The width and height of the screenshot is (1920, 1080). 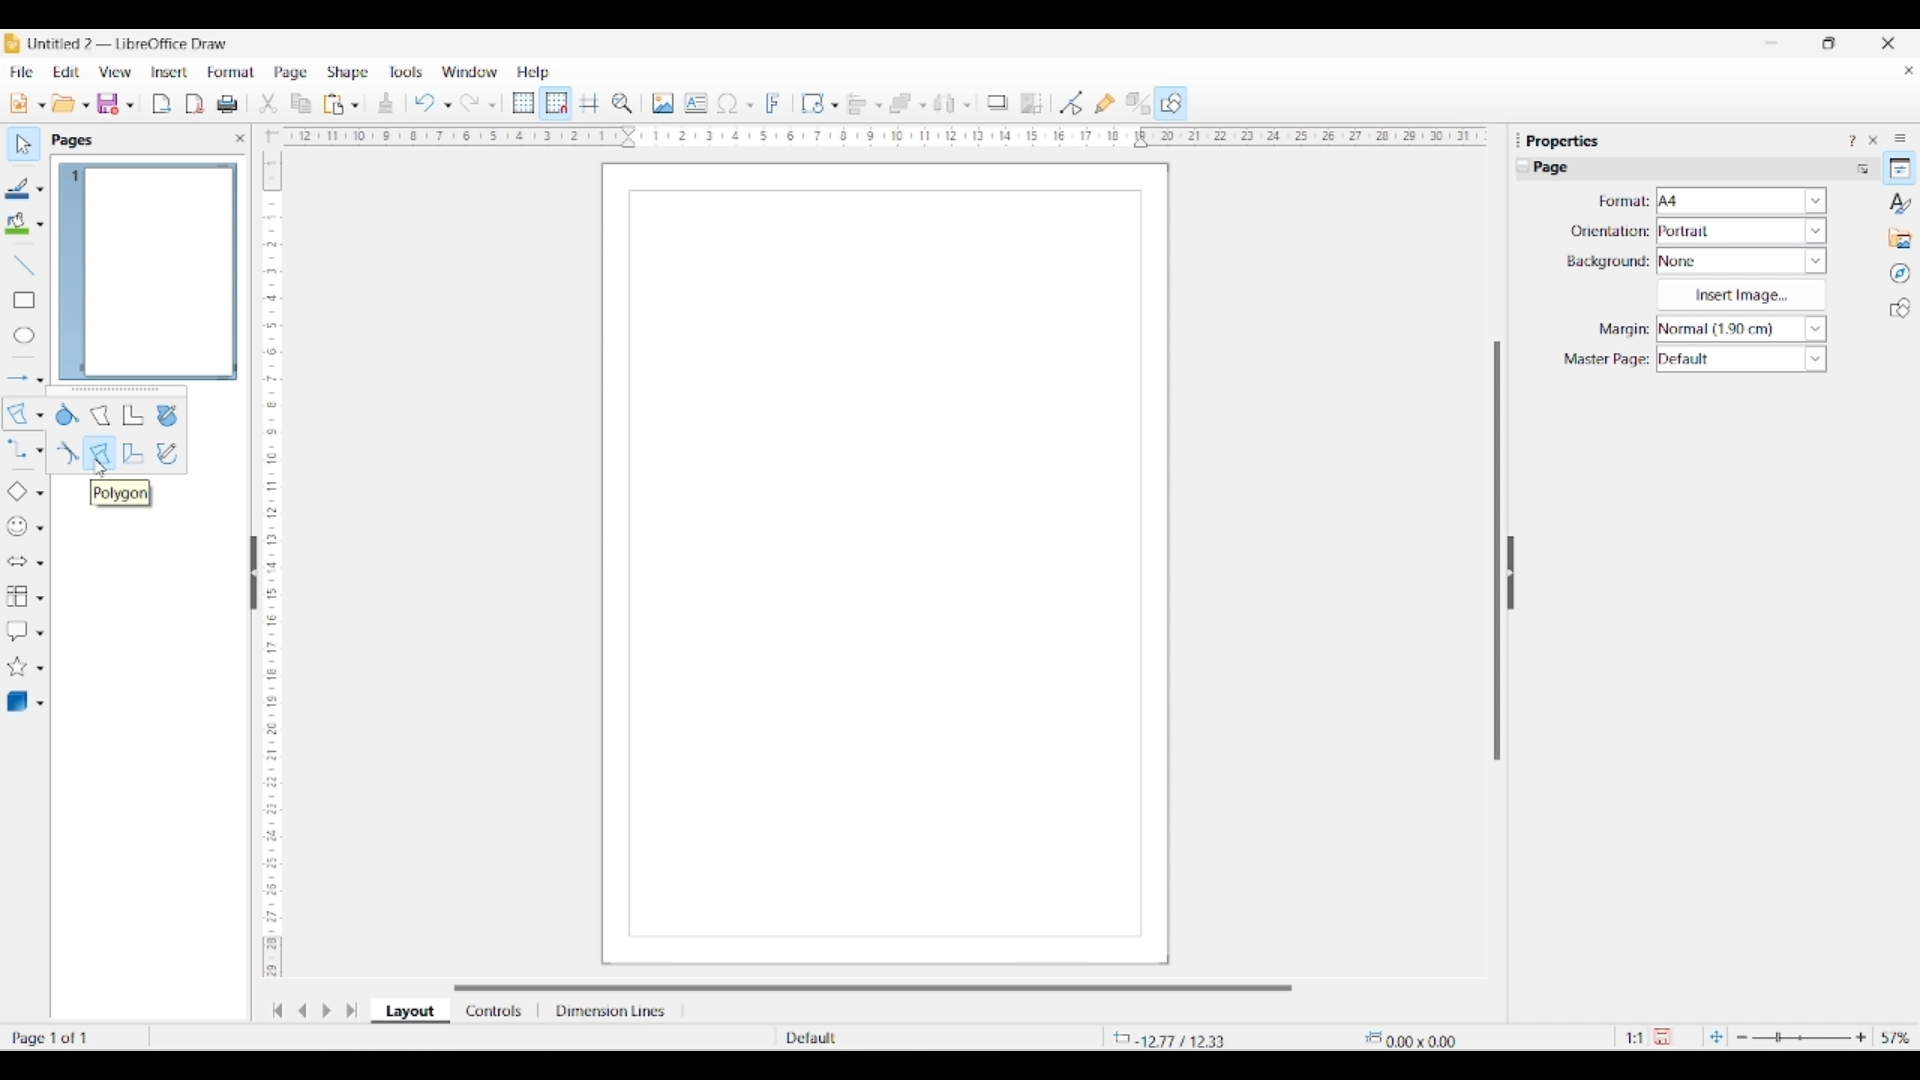 I want to click on Indicates format settings, so click(x=1622, y=202).